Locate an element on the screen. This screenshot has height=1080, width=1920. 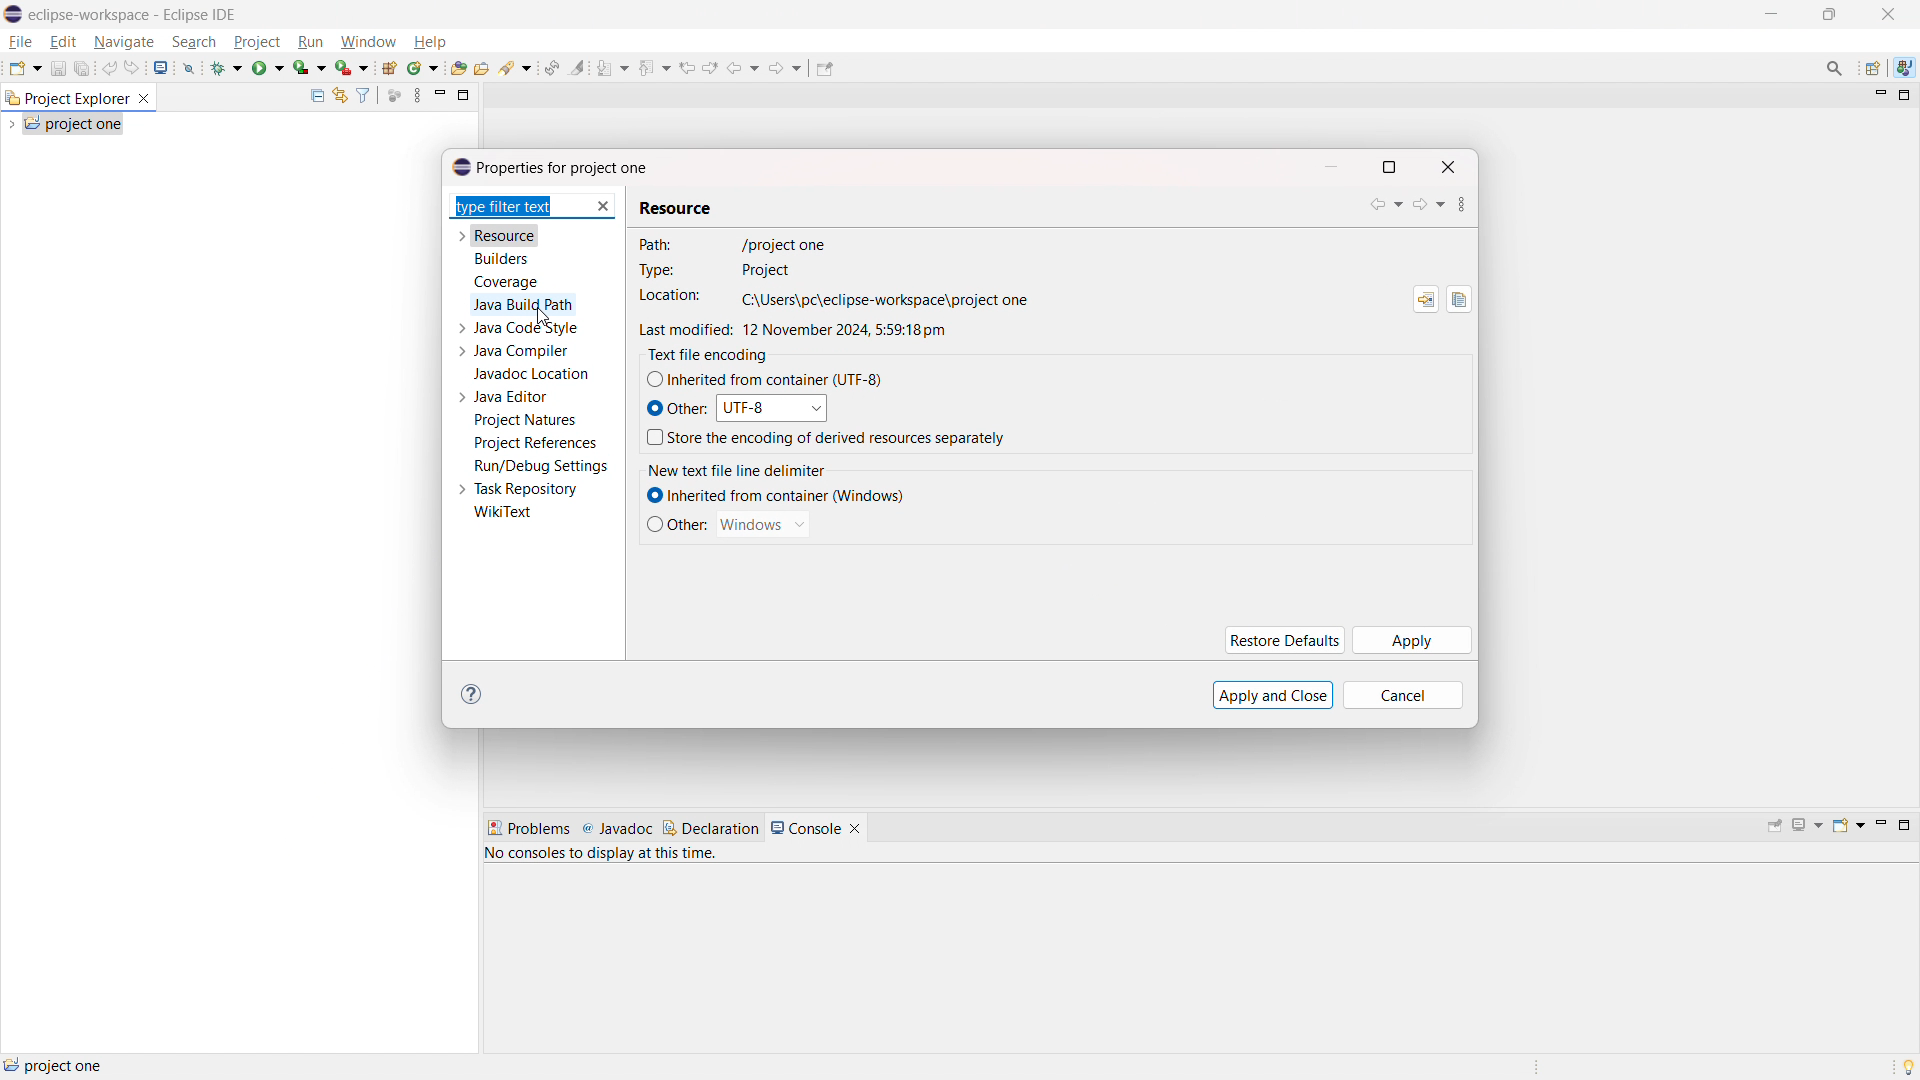
java compiler is located at coordinates (524, 351).